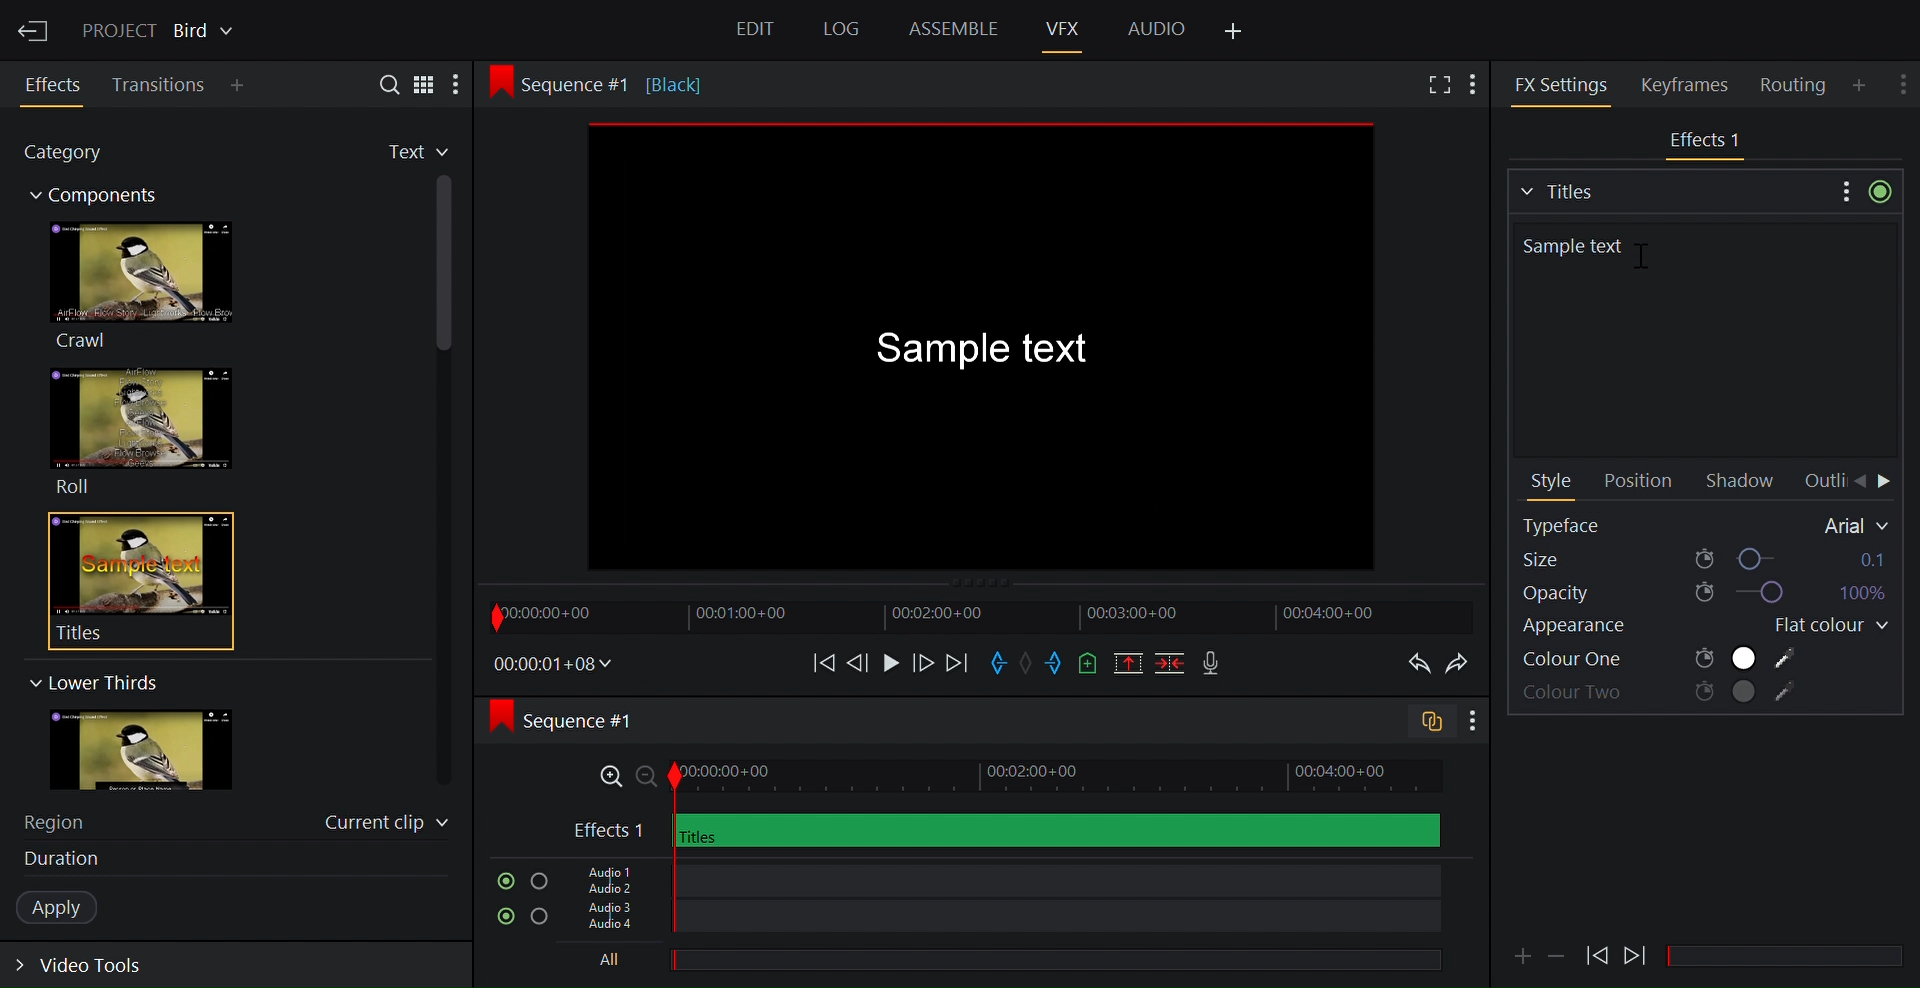 The width and height of the screenshot is (1920, 988). What do you see at coordinates (1905, 80) in the screenshot?
I see `Show settings menu` at bounding box center [1905, 80].